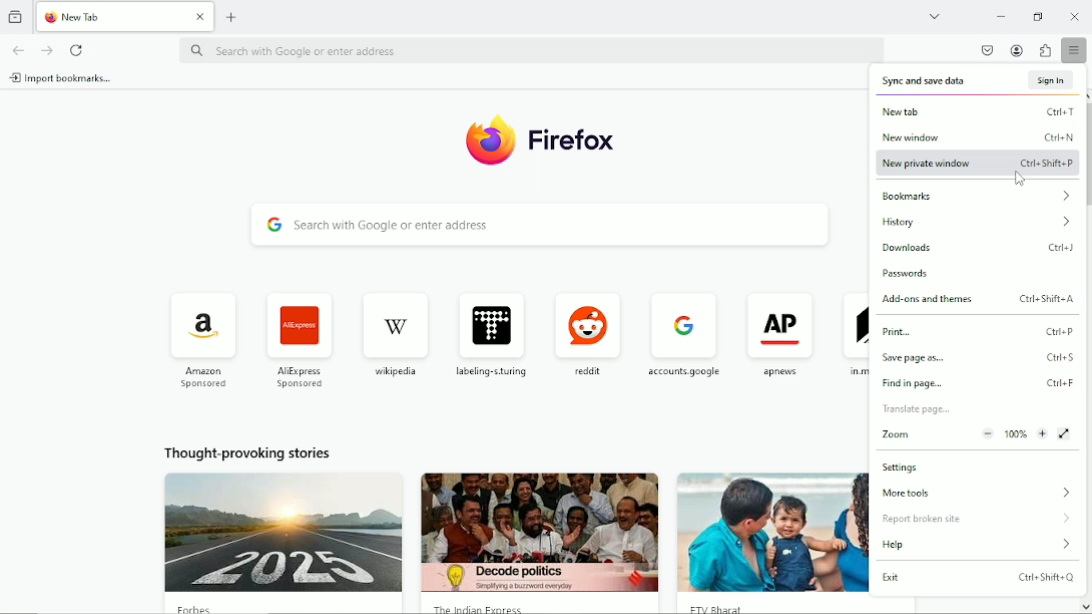 The height and width of the screenshot is (614, 1092). What do you see at coordinates (975, 197) in the screenshot?
I see `bookmarks` at bounding box center [975, 197].